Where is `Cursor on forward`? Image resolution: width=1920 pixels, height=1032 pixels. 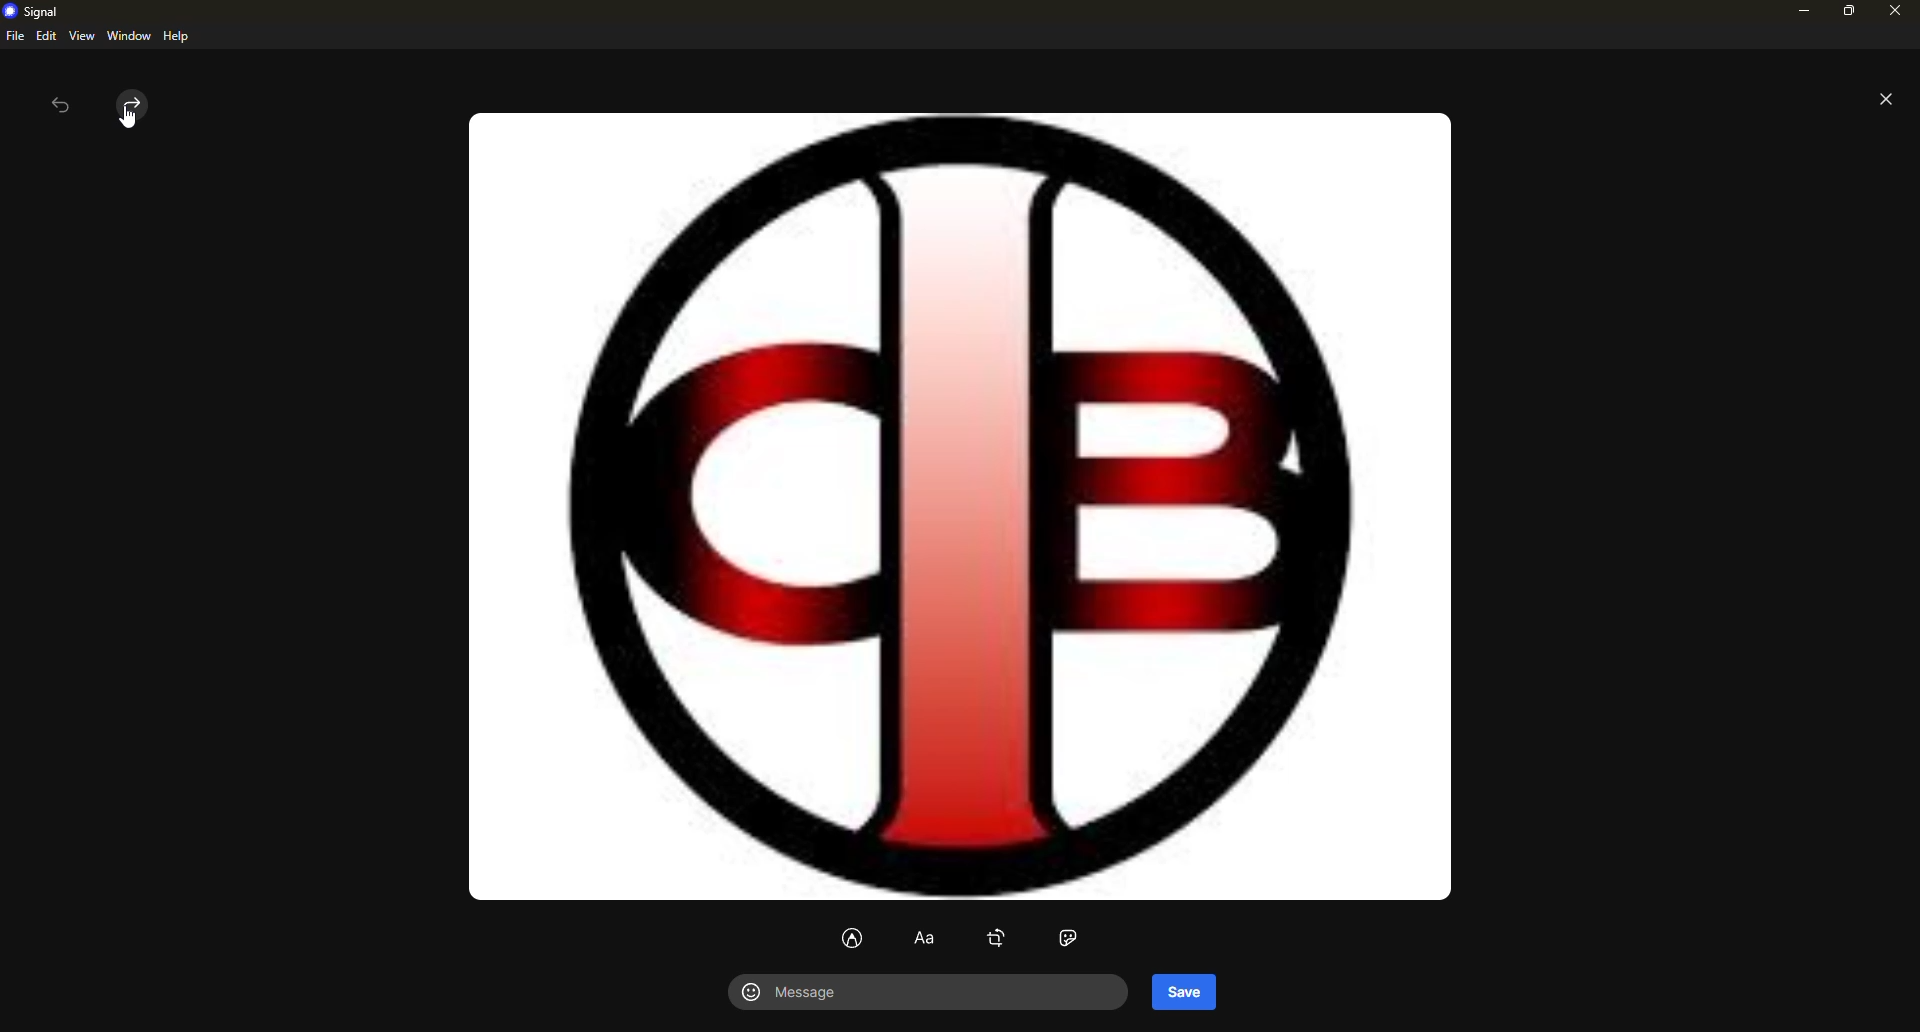
Cursor on forward is located at coordinates (124, 110).